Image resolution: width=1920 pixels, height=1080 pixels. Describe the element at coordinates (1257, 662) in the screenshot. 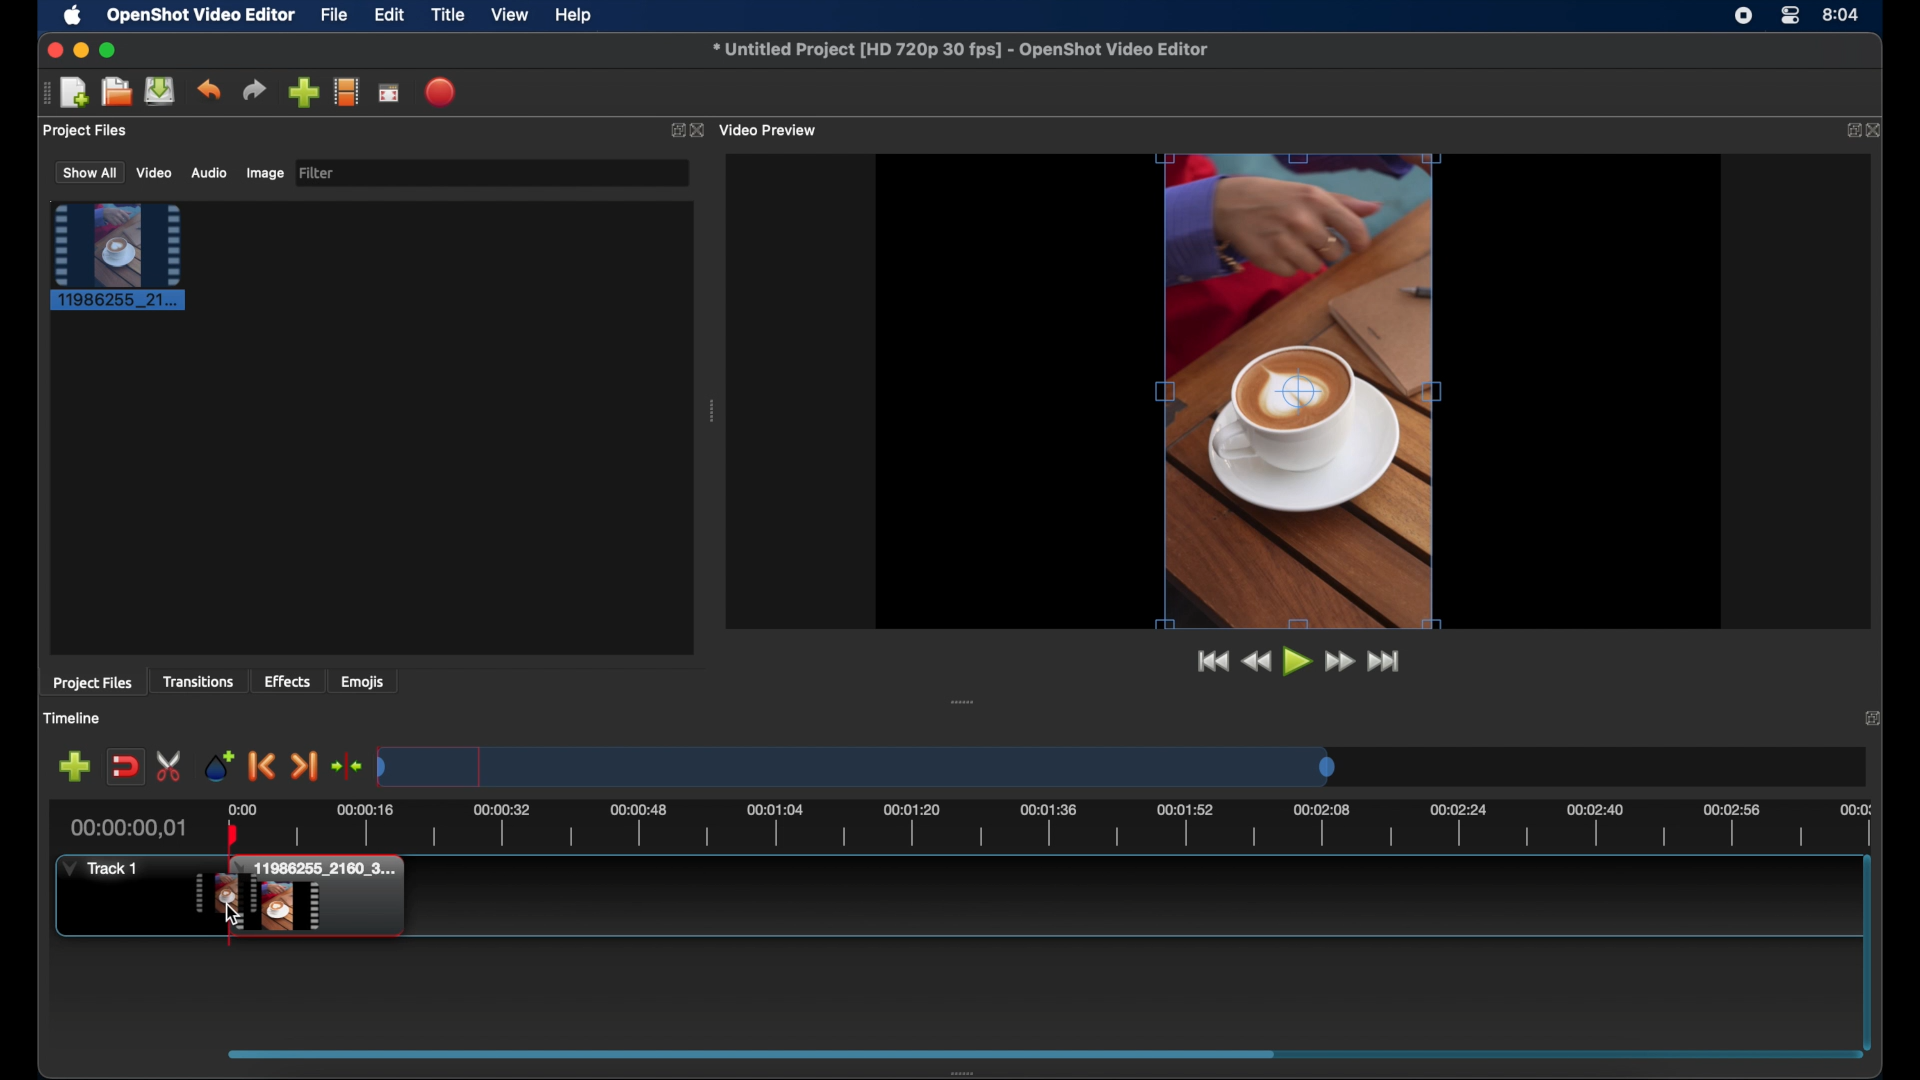

I see `rewind` at that location.